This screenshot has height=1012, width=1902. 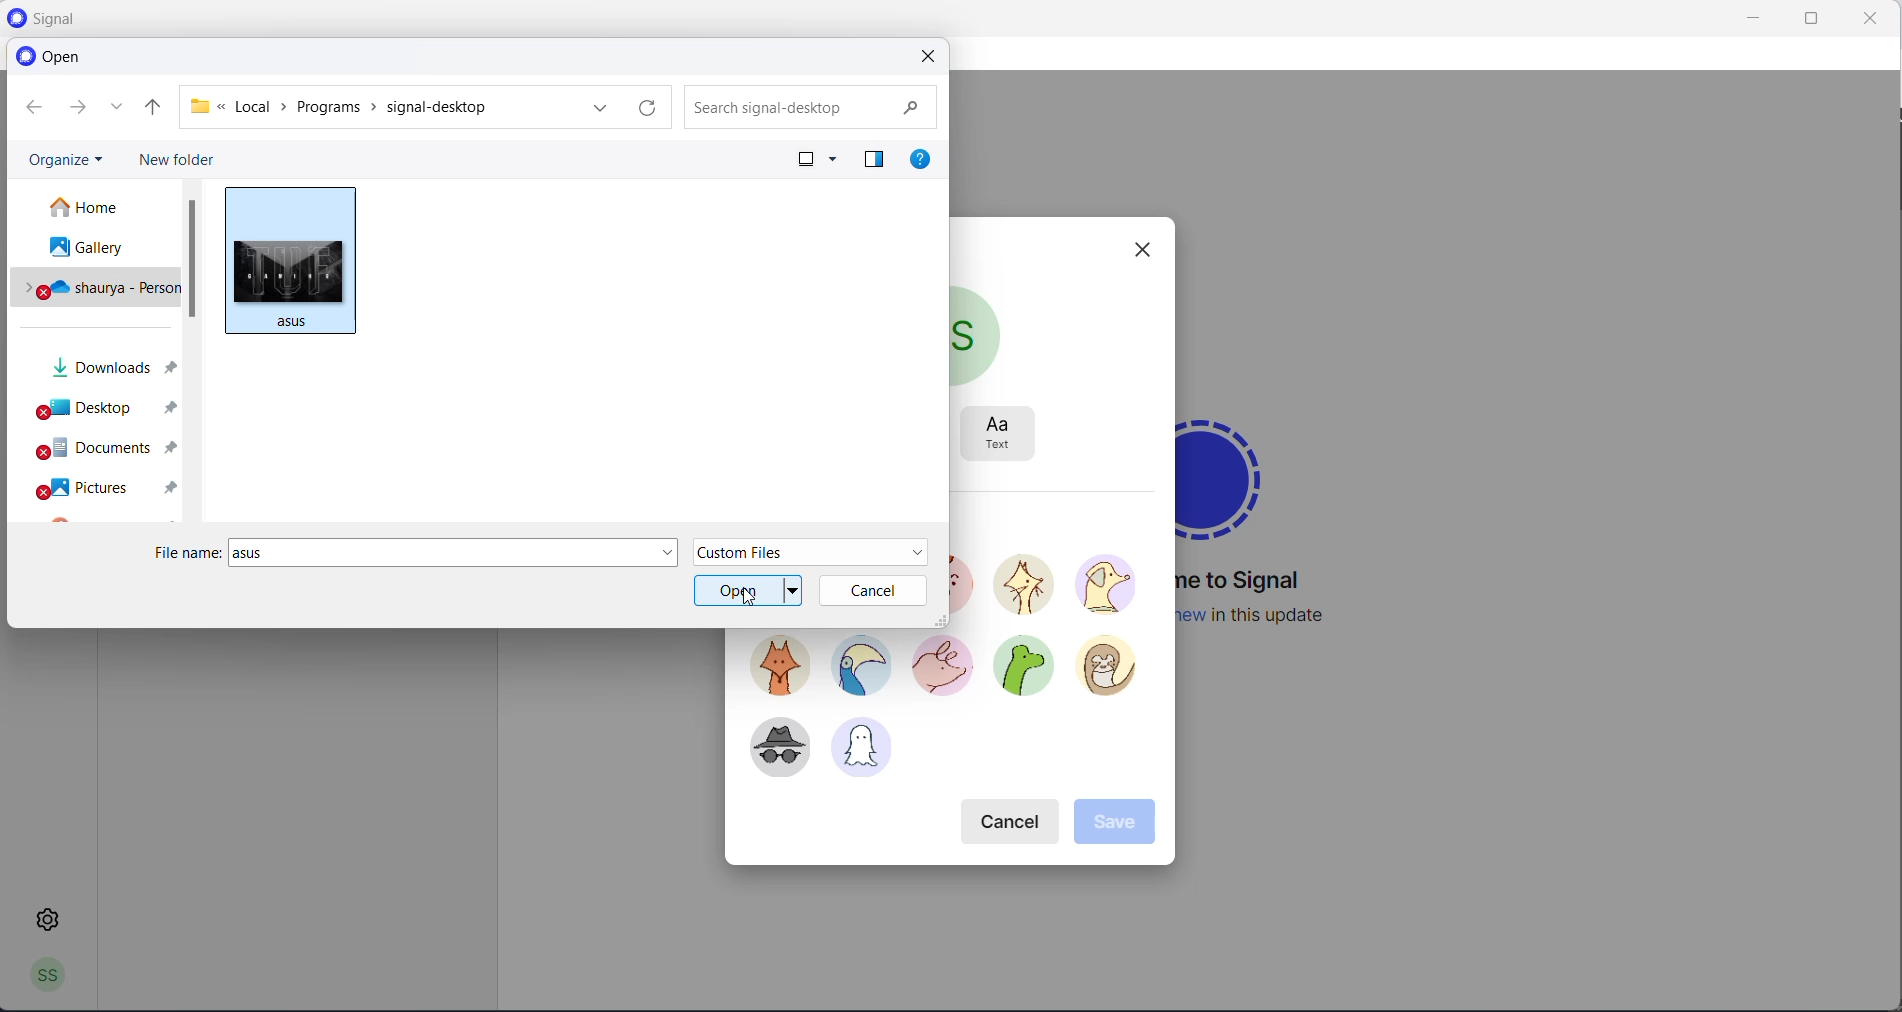 What do you see at coordinates (836, 518) in the screenshot?
I see `select avatar heading` at bounding box center [836, 518].